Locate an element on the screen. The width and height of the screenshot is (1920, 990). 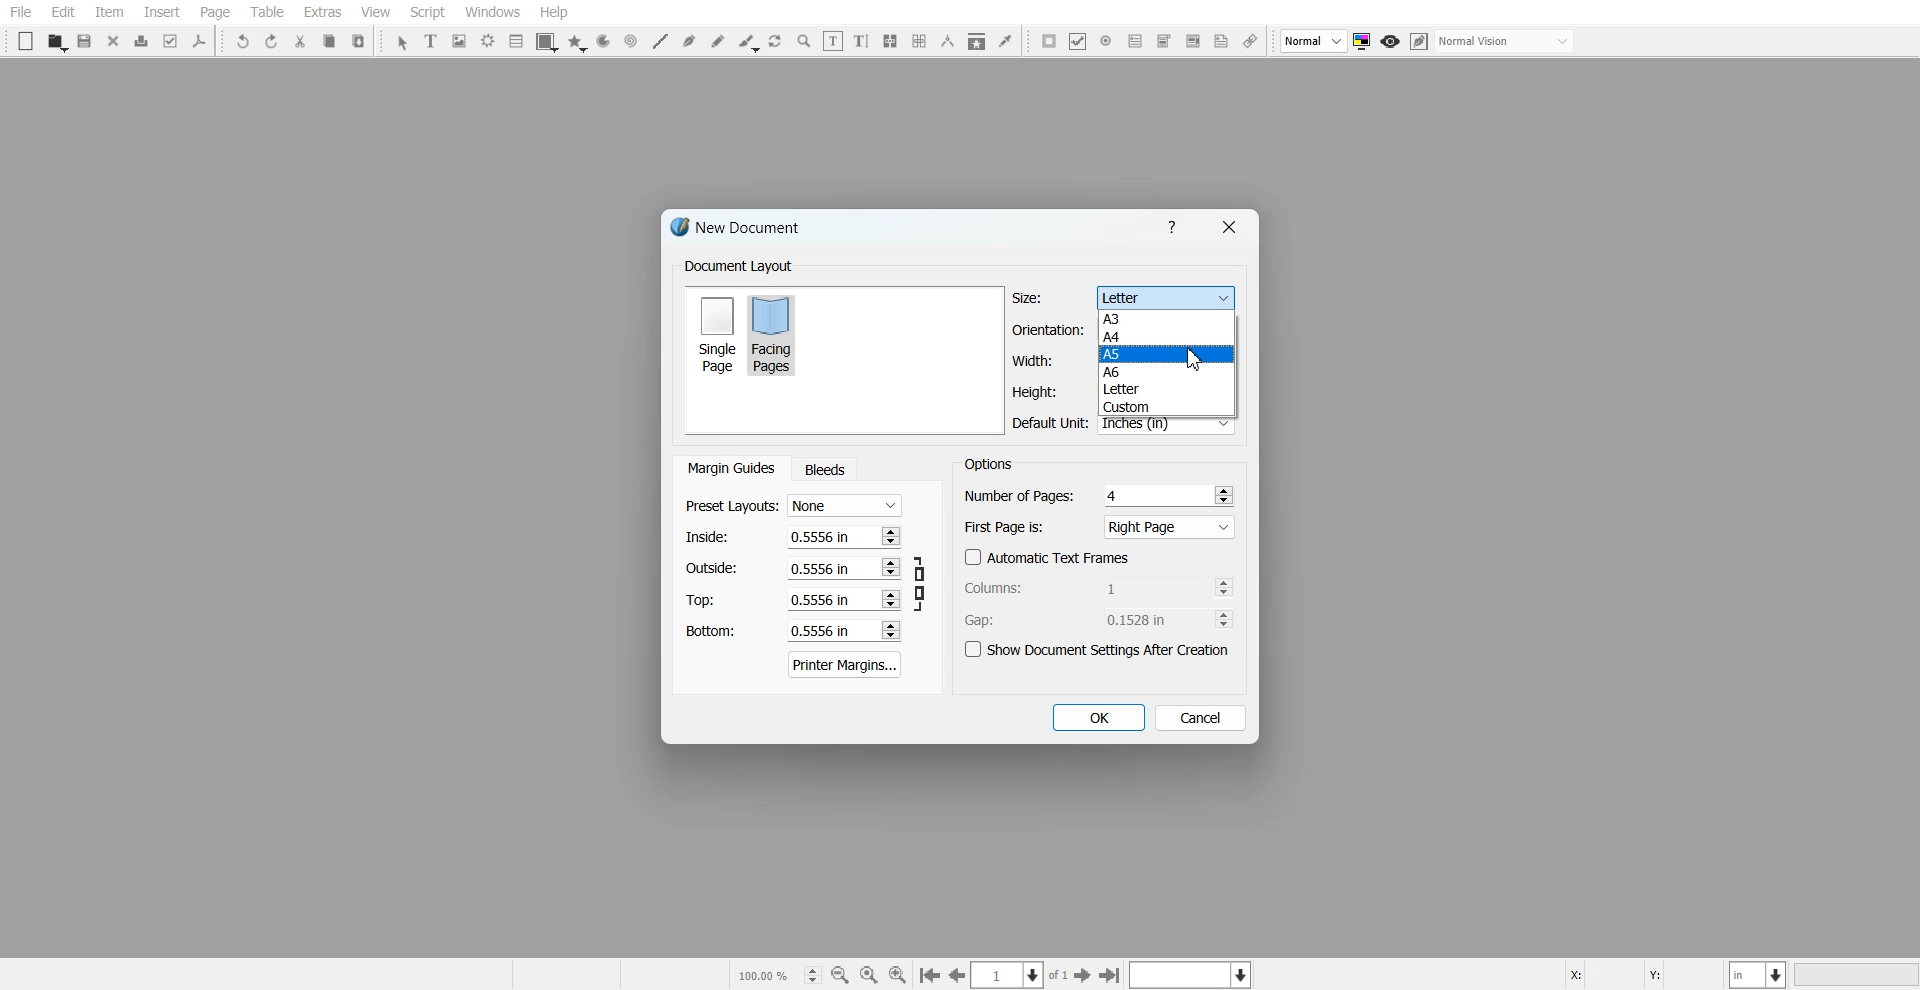
Script is located at coordinates (428, 12).